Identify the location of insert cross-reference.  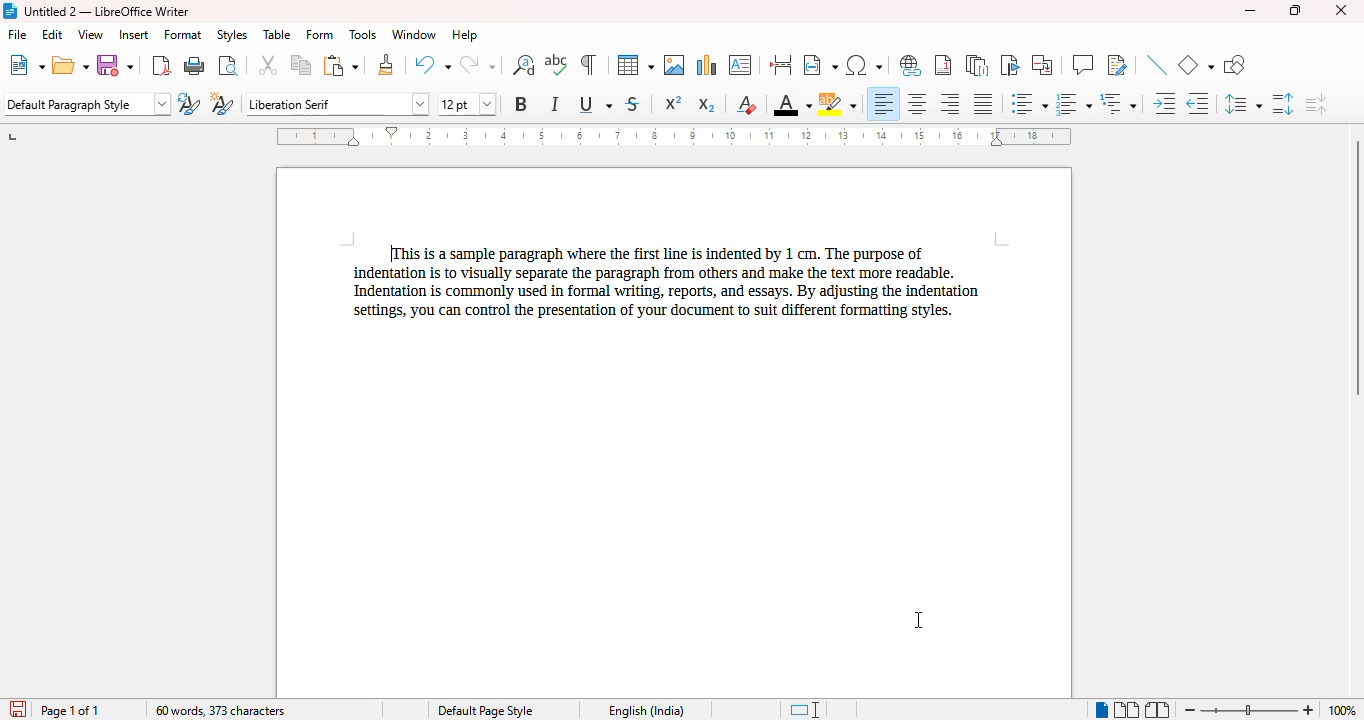
(1042, 65).